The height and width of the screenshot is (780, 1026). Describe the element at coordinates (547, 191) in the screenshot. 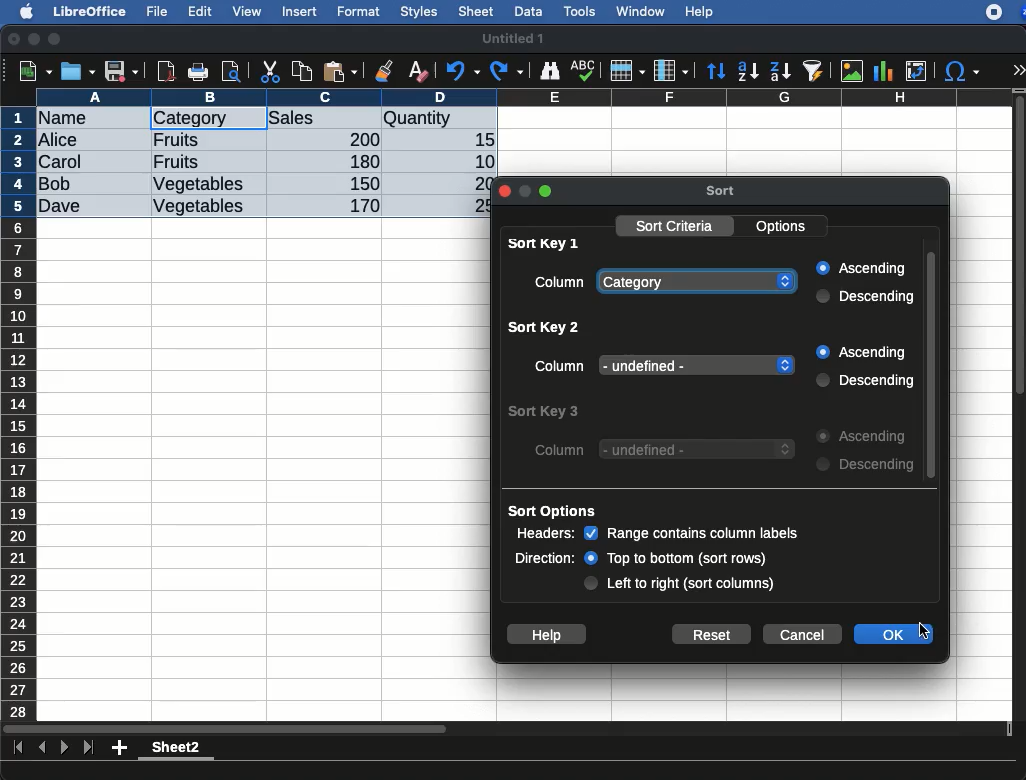

I see `Maximize` at that location.